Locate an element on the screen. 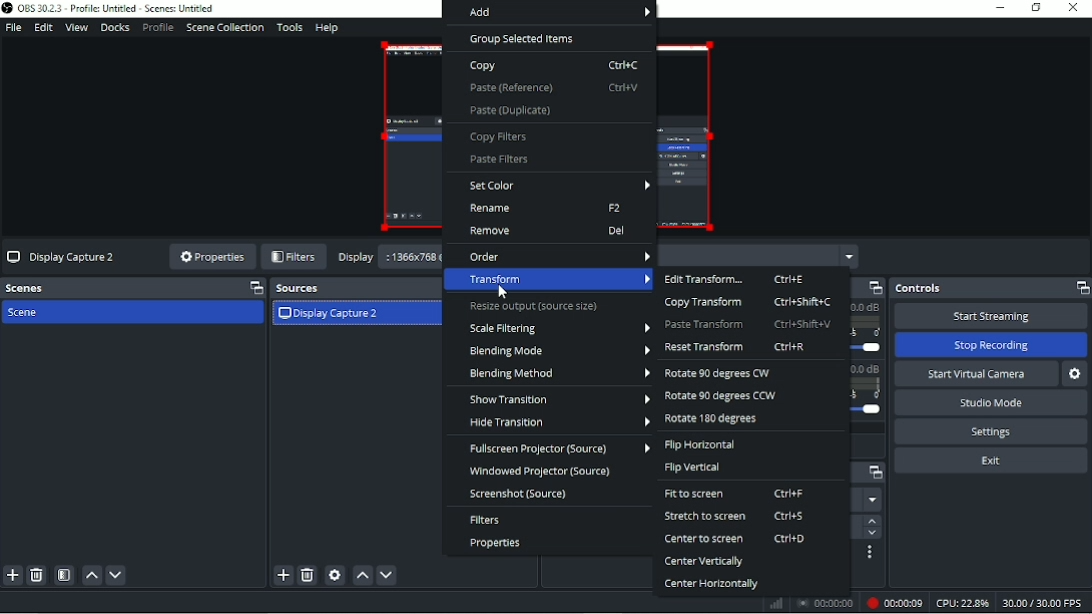  Copy filters is located at coordinates (501, 137).